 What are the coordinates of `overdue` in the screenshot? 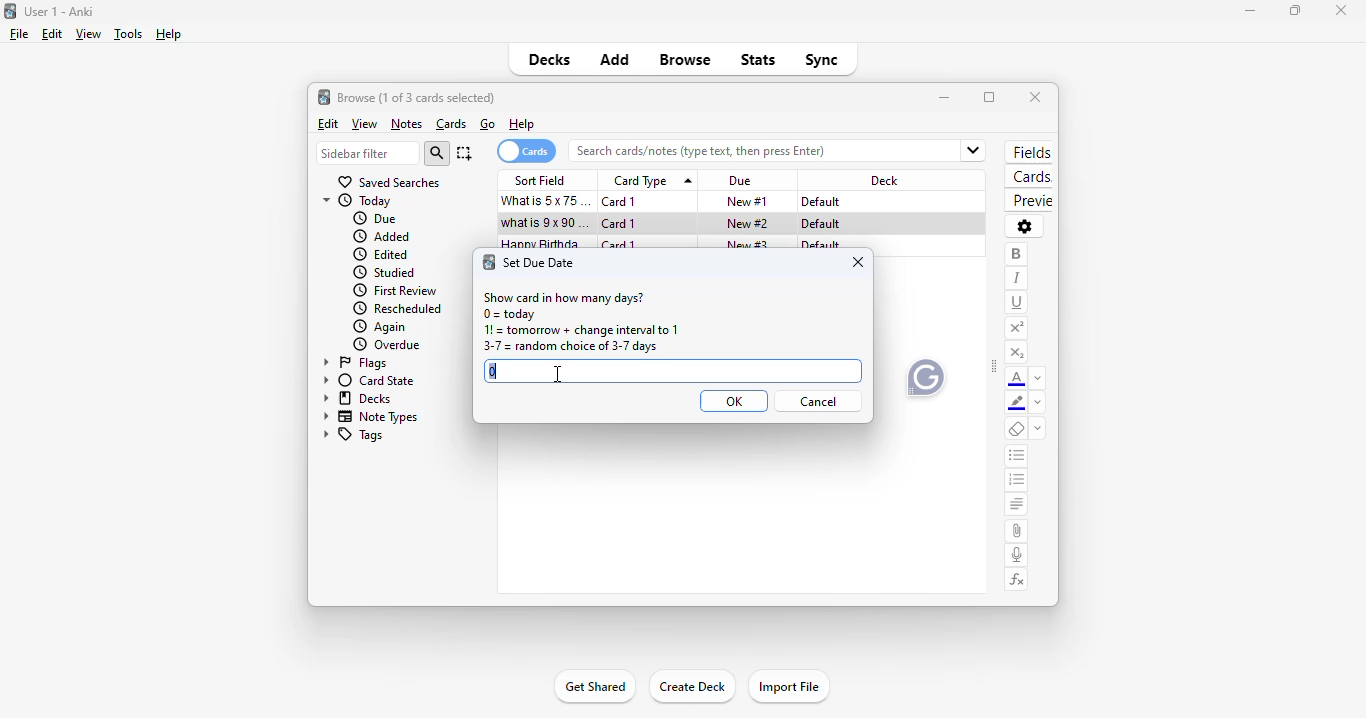 It's located at (388, 345).